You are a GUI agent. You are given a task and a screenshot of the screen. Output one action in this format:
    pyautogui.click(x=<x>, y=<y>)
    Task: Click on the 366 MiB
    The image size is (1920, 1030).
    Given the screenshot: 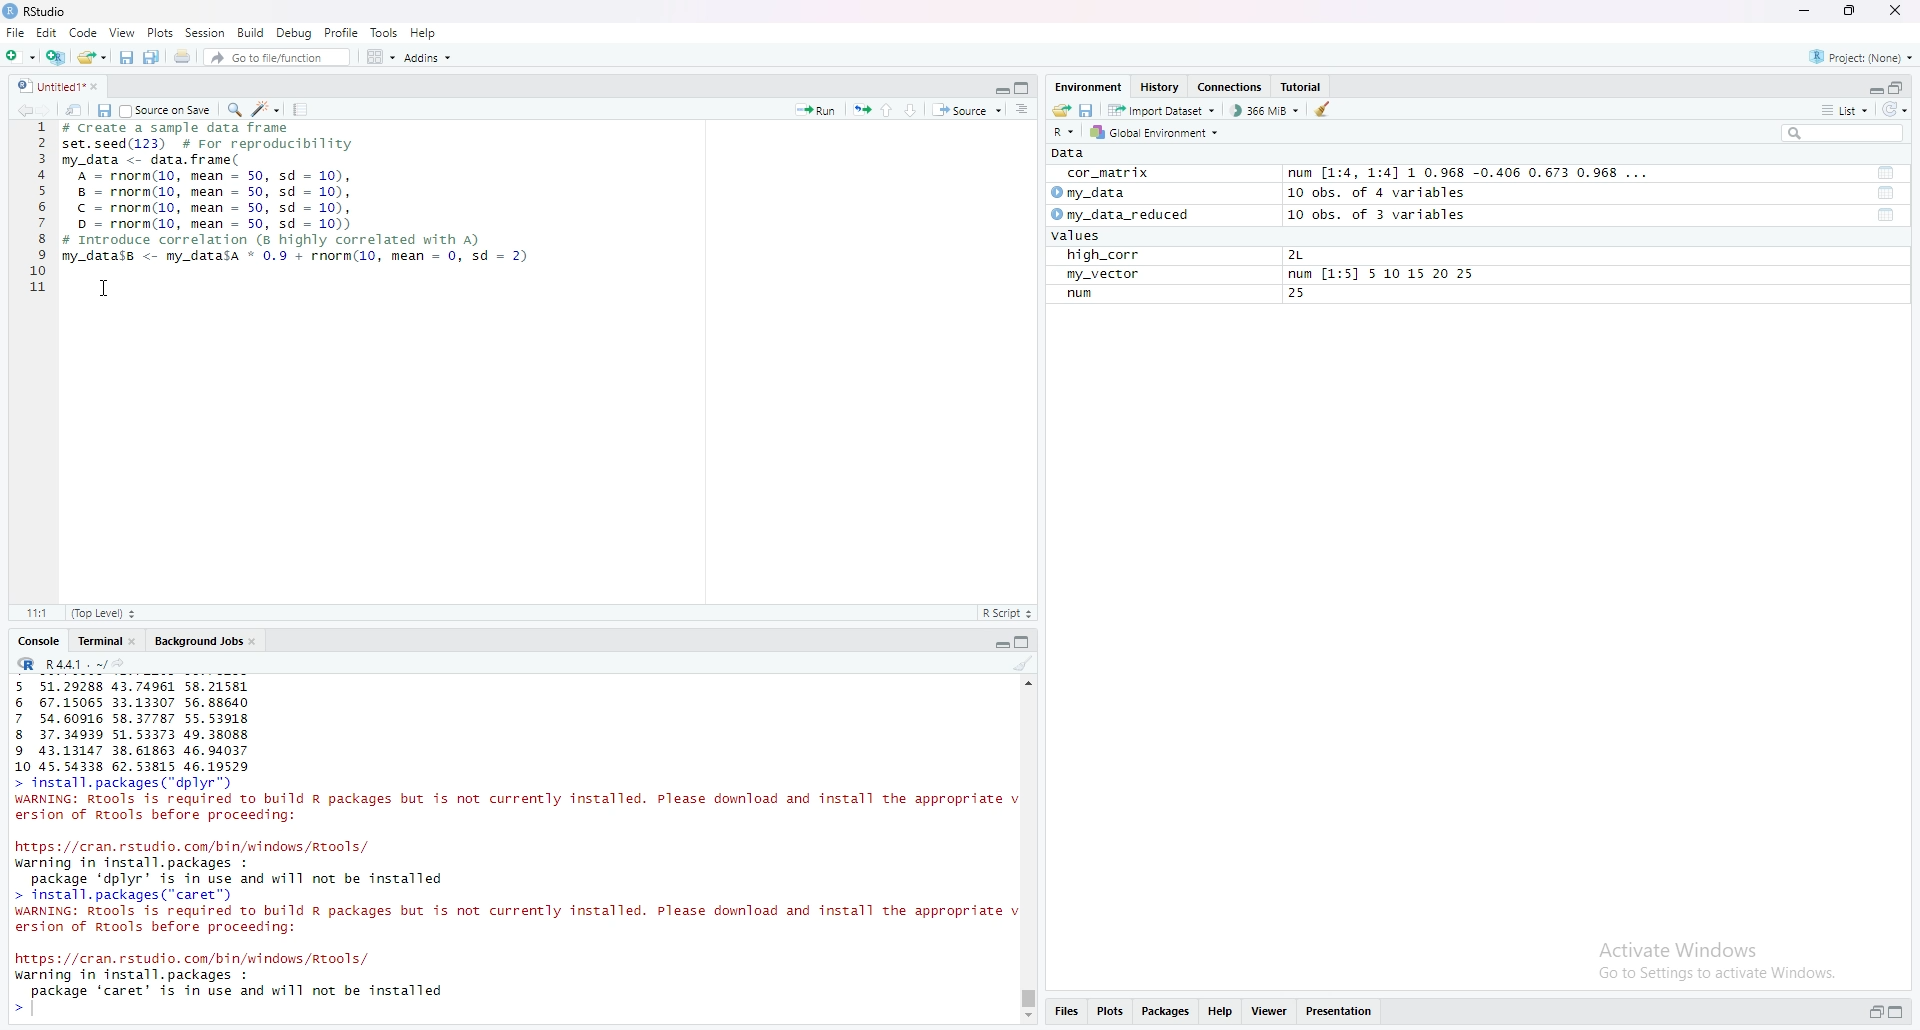 What is the action you would take?
    pyautogui.click(x=1265, y=110)
    